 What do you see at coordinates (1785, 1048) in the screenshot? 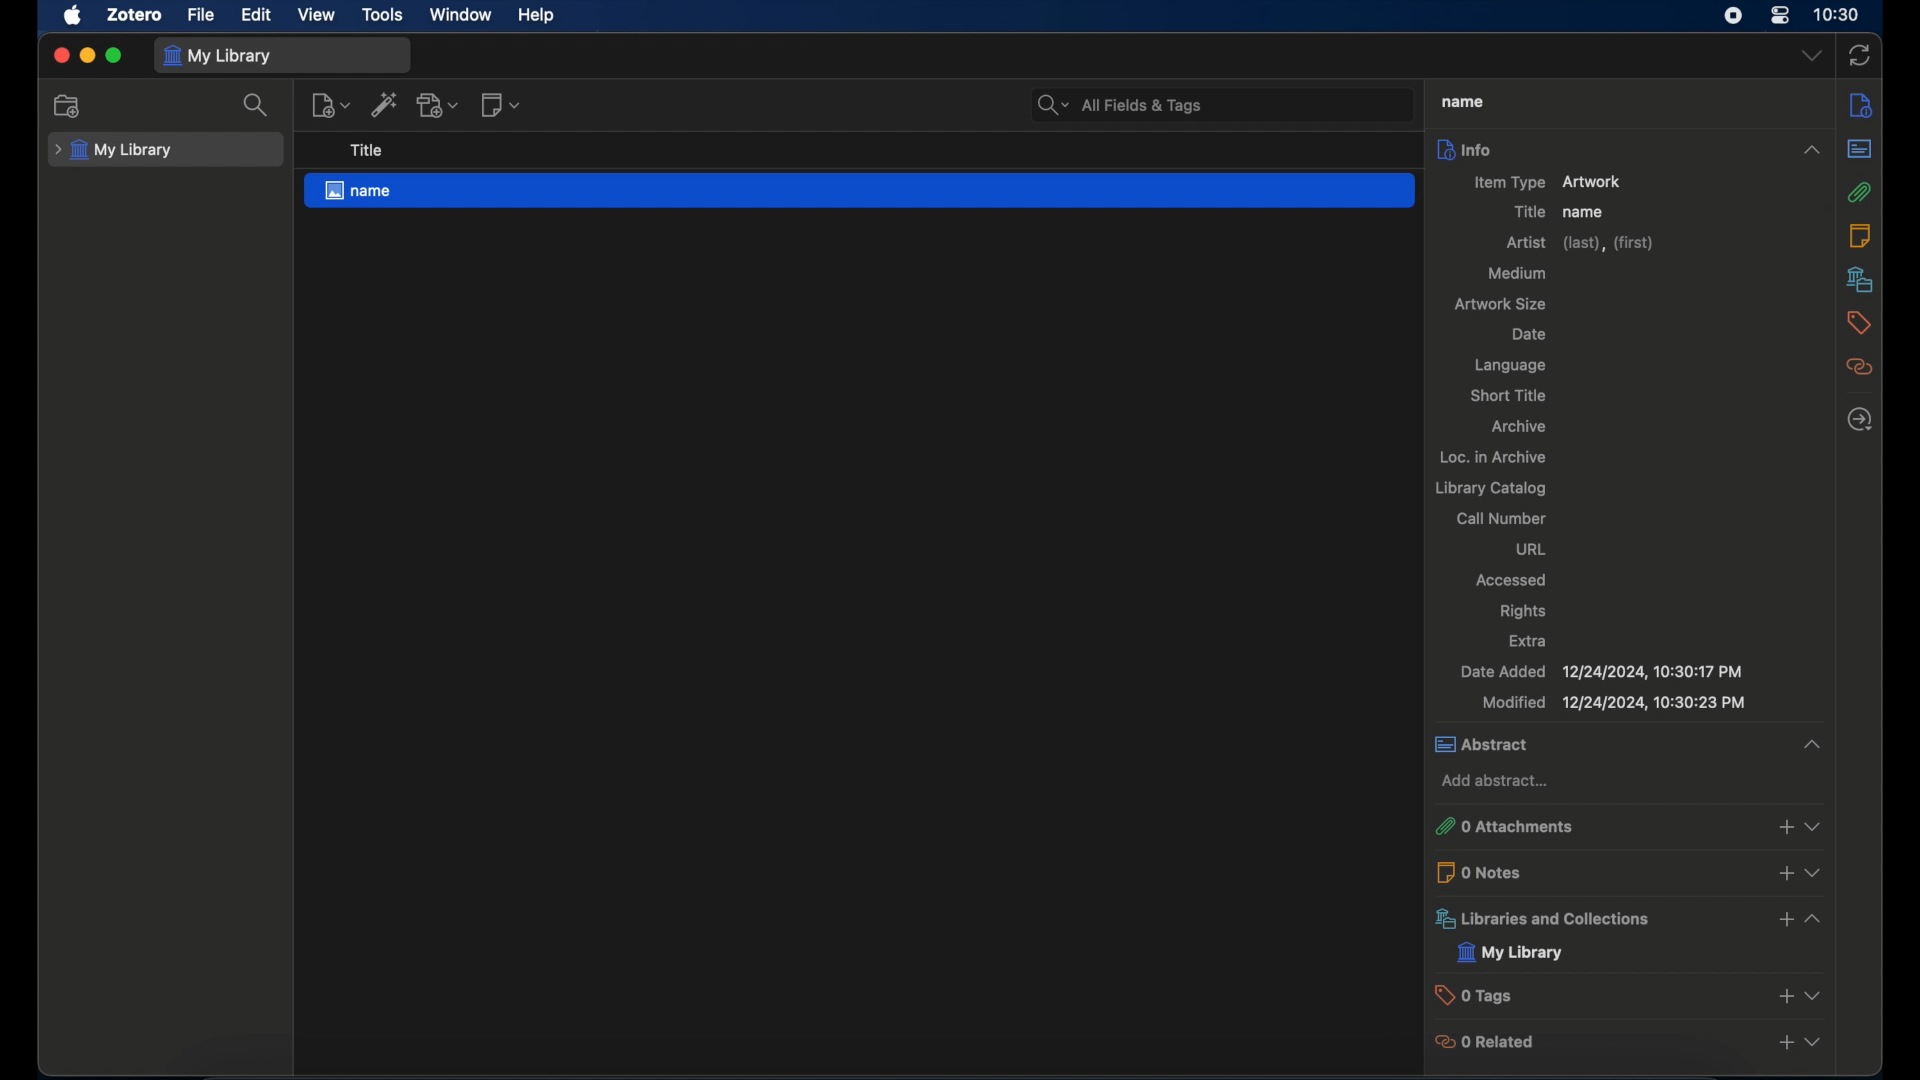
I see `add` at bounding box center [1785, 1048].